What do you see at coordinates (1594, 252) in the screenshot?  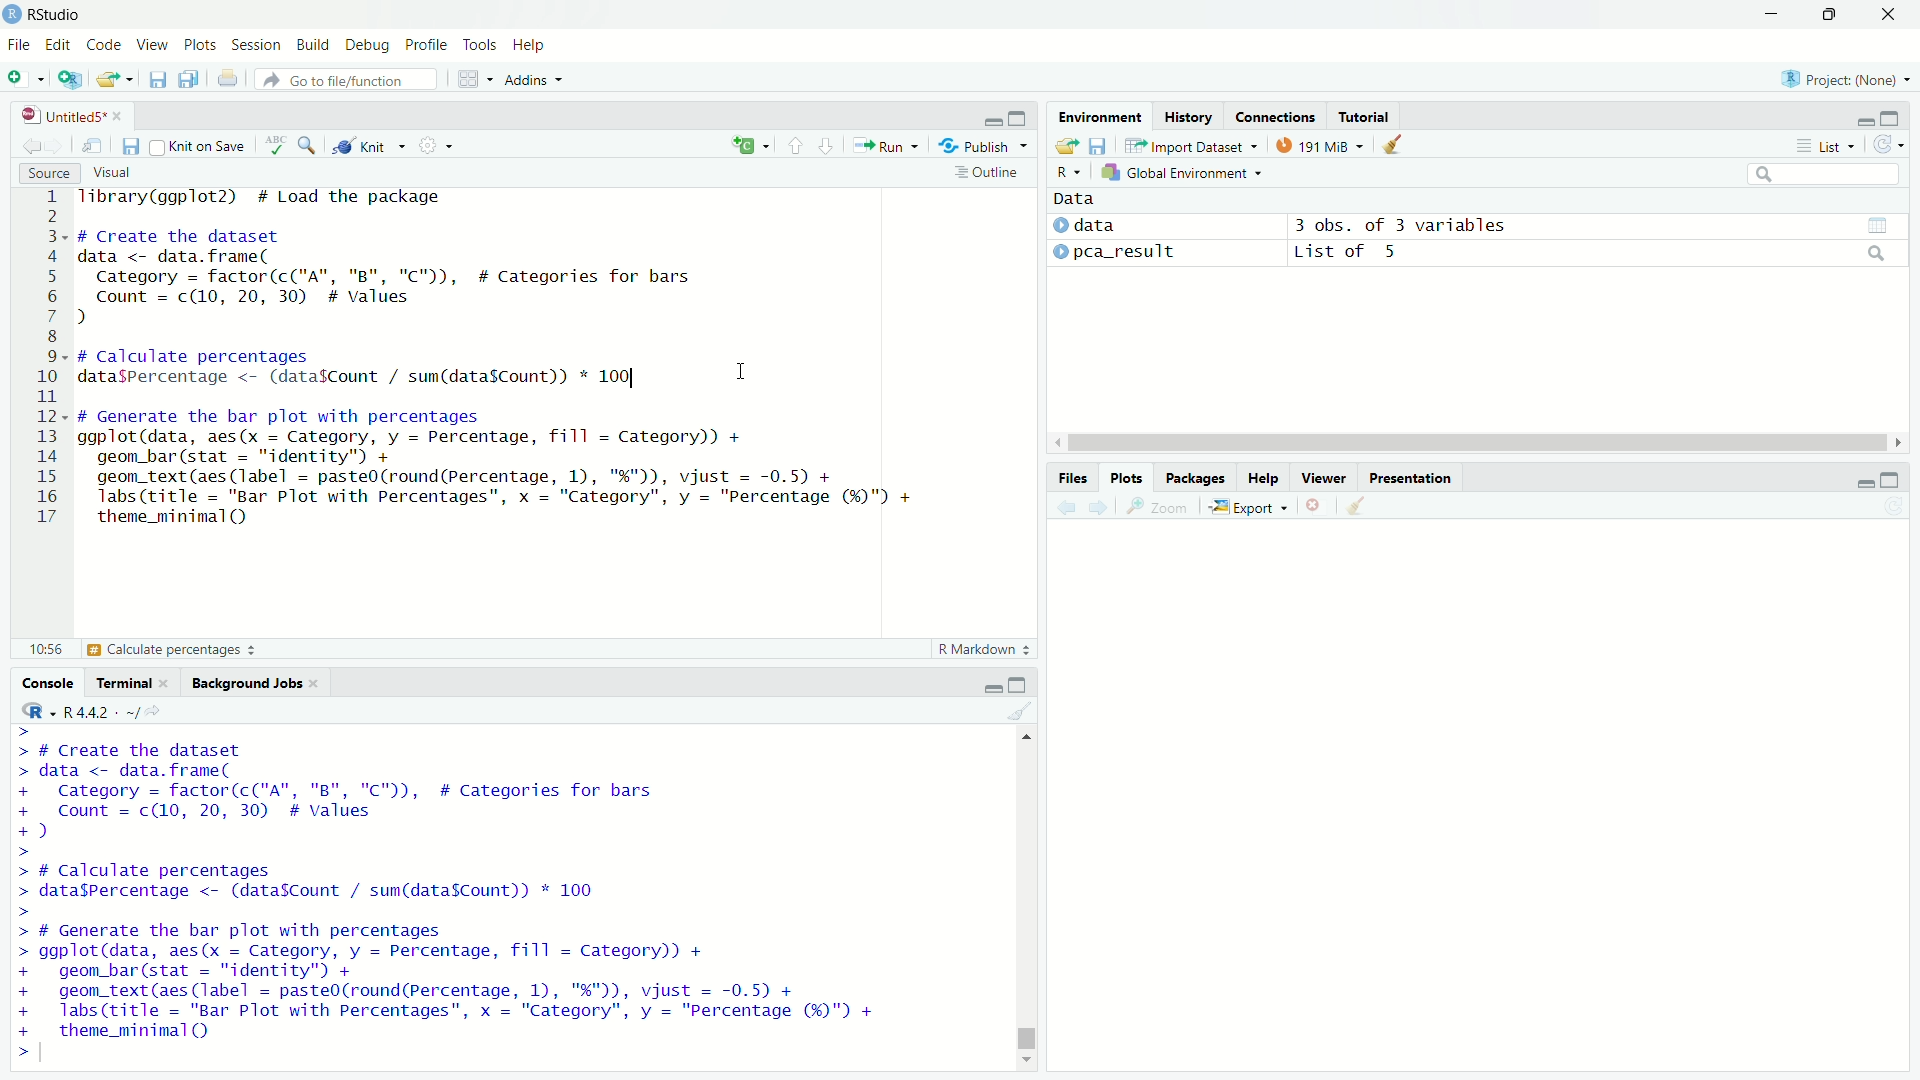 I see `list of 5` at bounding box center [1594, 252].